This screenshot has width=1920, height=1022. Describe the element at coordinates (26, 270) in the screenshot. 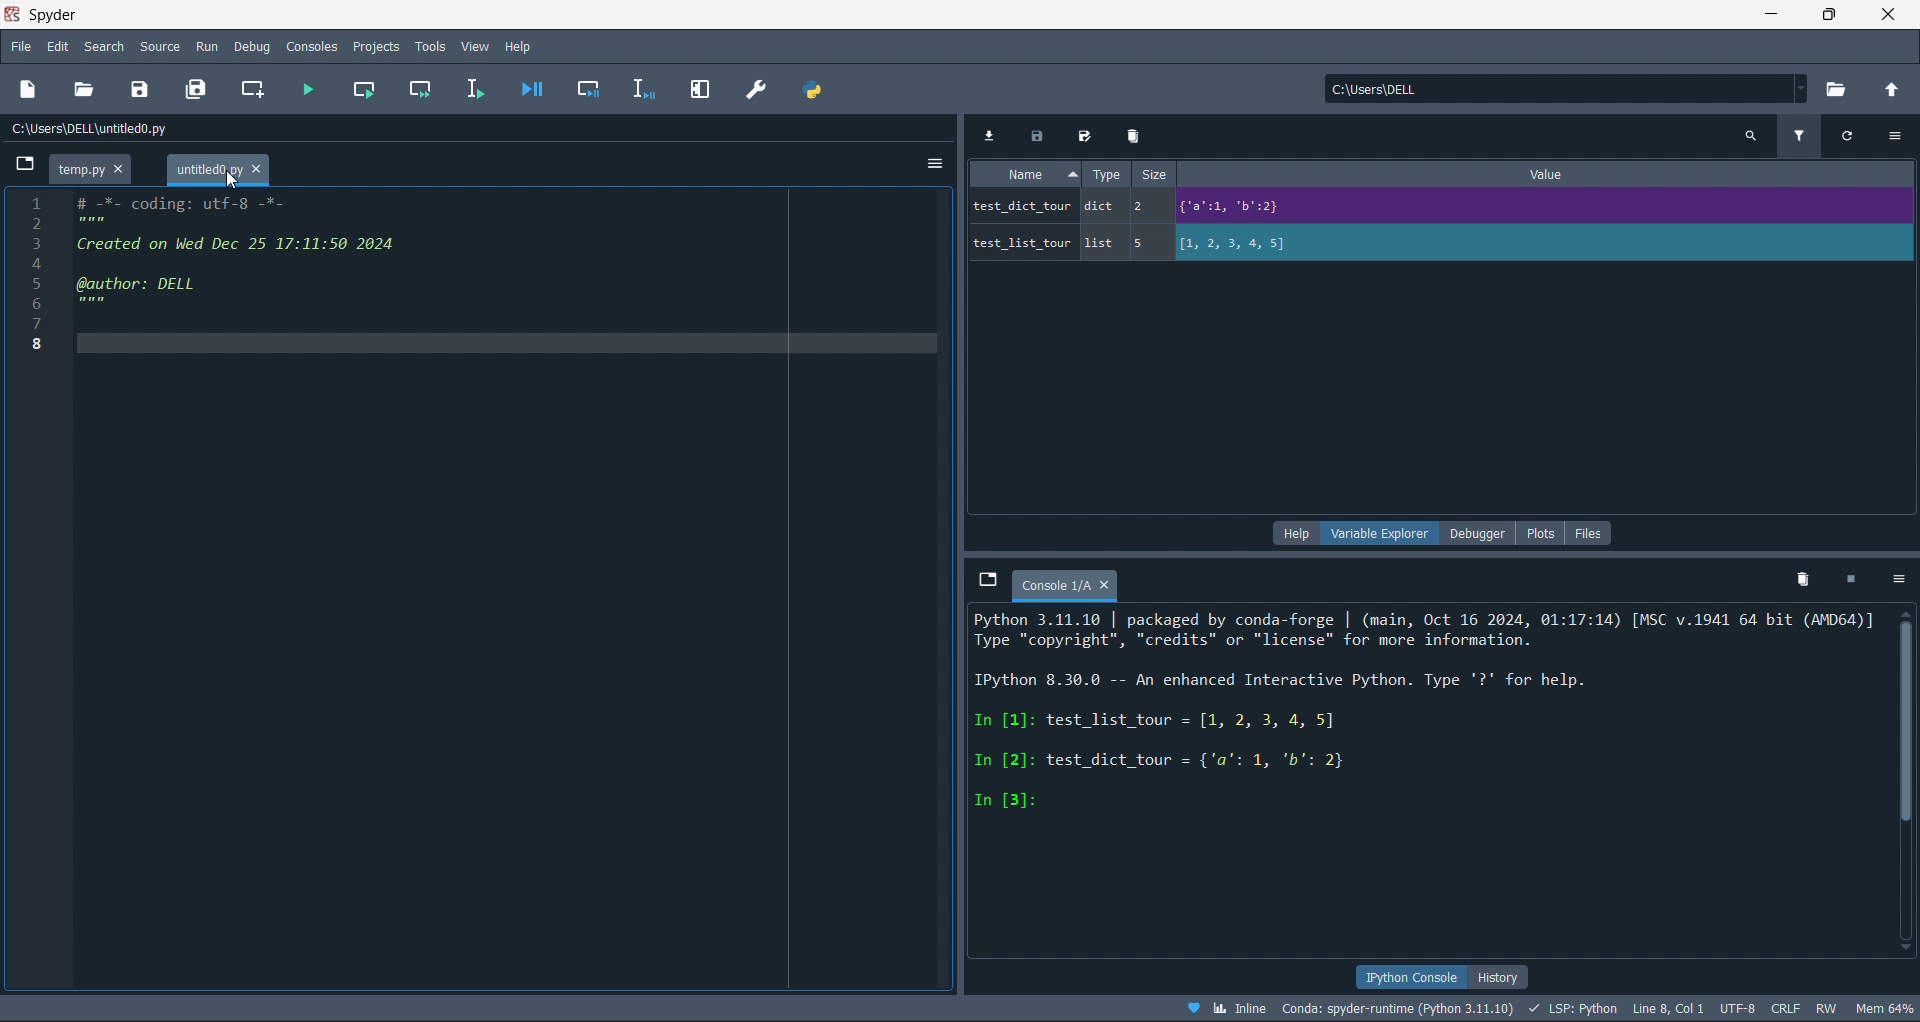

I see `1 2 3 4 5 6 7 8` at that location.